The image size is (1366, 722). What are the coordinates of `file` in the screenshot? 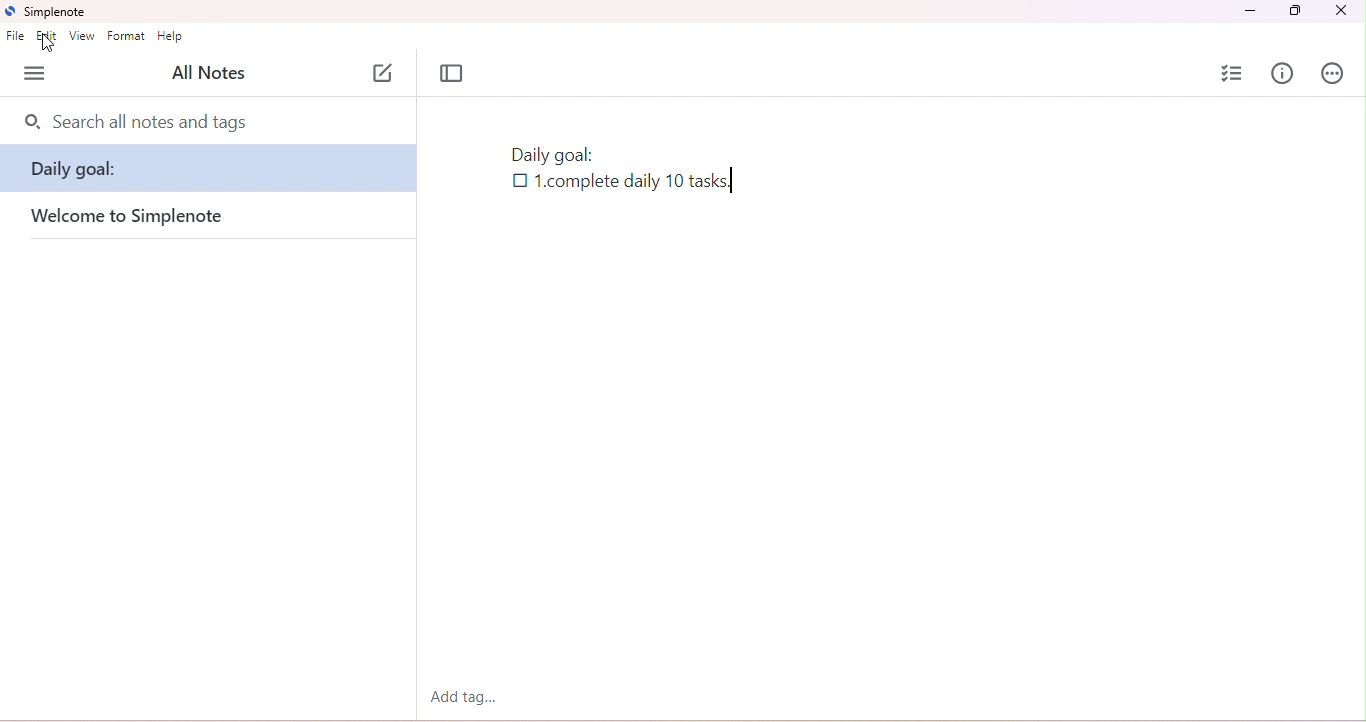 It's located at (16, 36).